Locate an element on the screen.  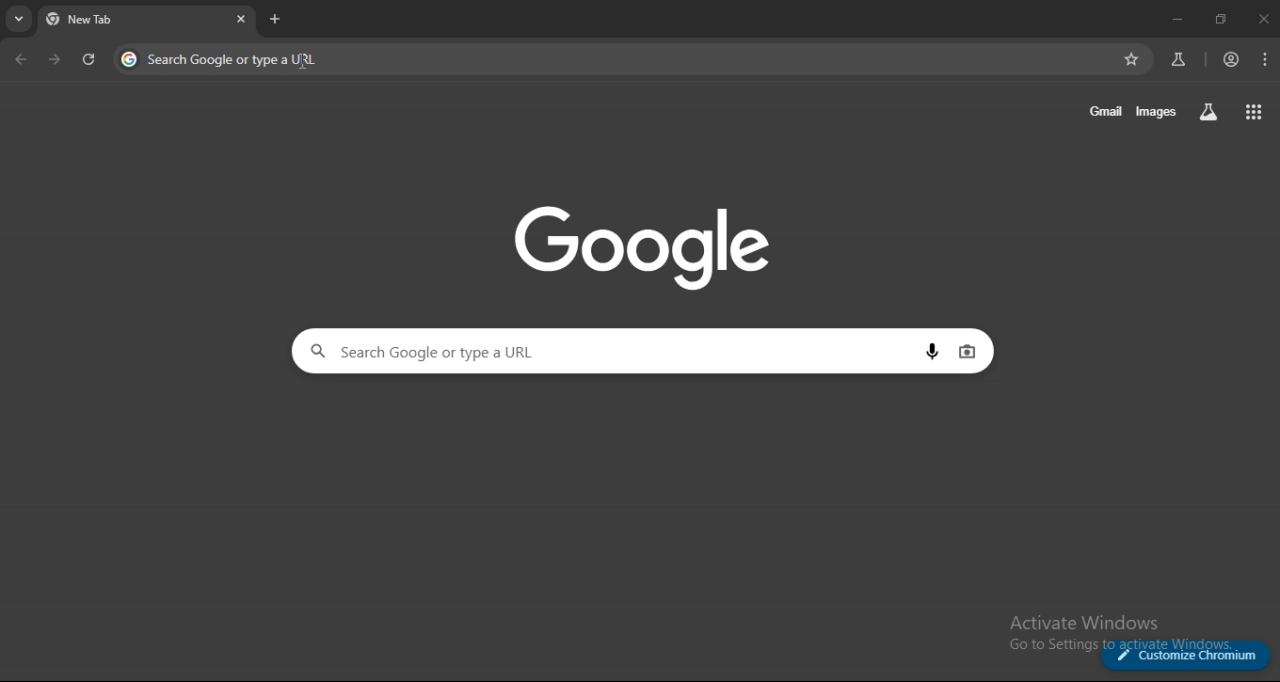
current tab is located at coordinates (113, 19).